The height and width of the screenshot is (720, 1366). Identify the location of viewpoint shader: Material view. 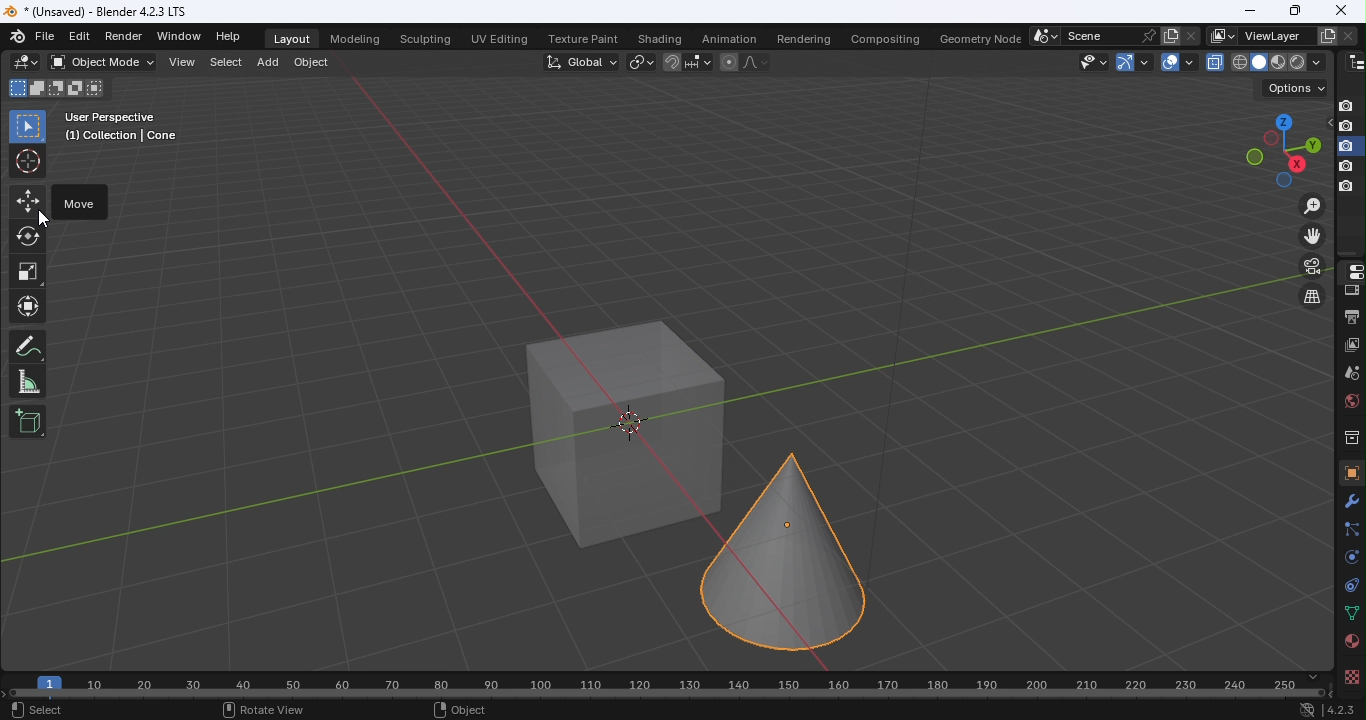
(1277, 61).